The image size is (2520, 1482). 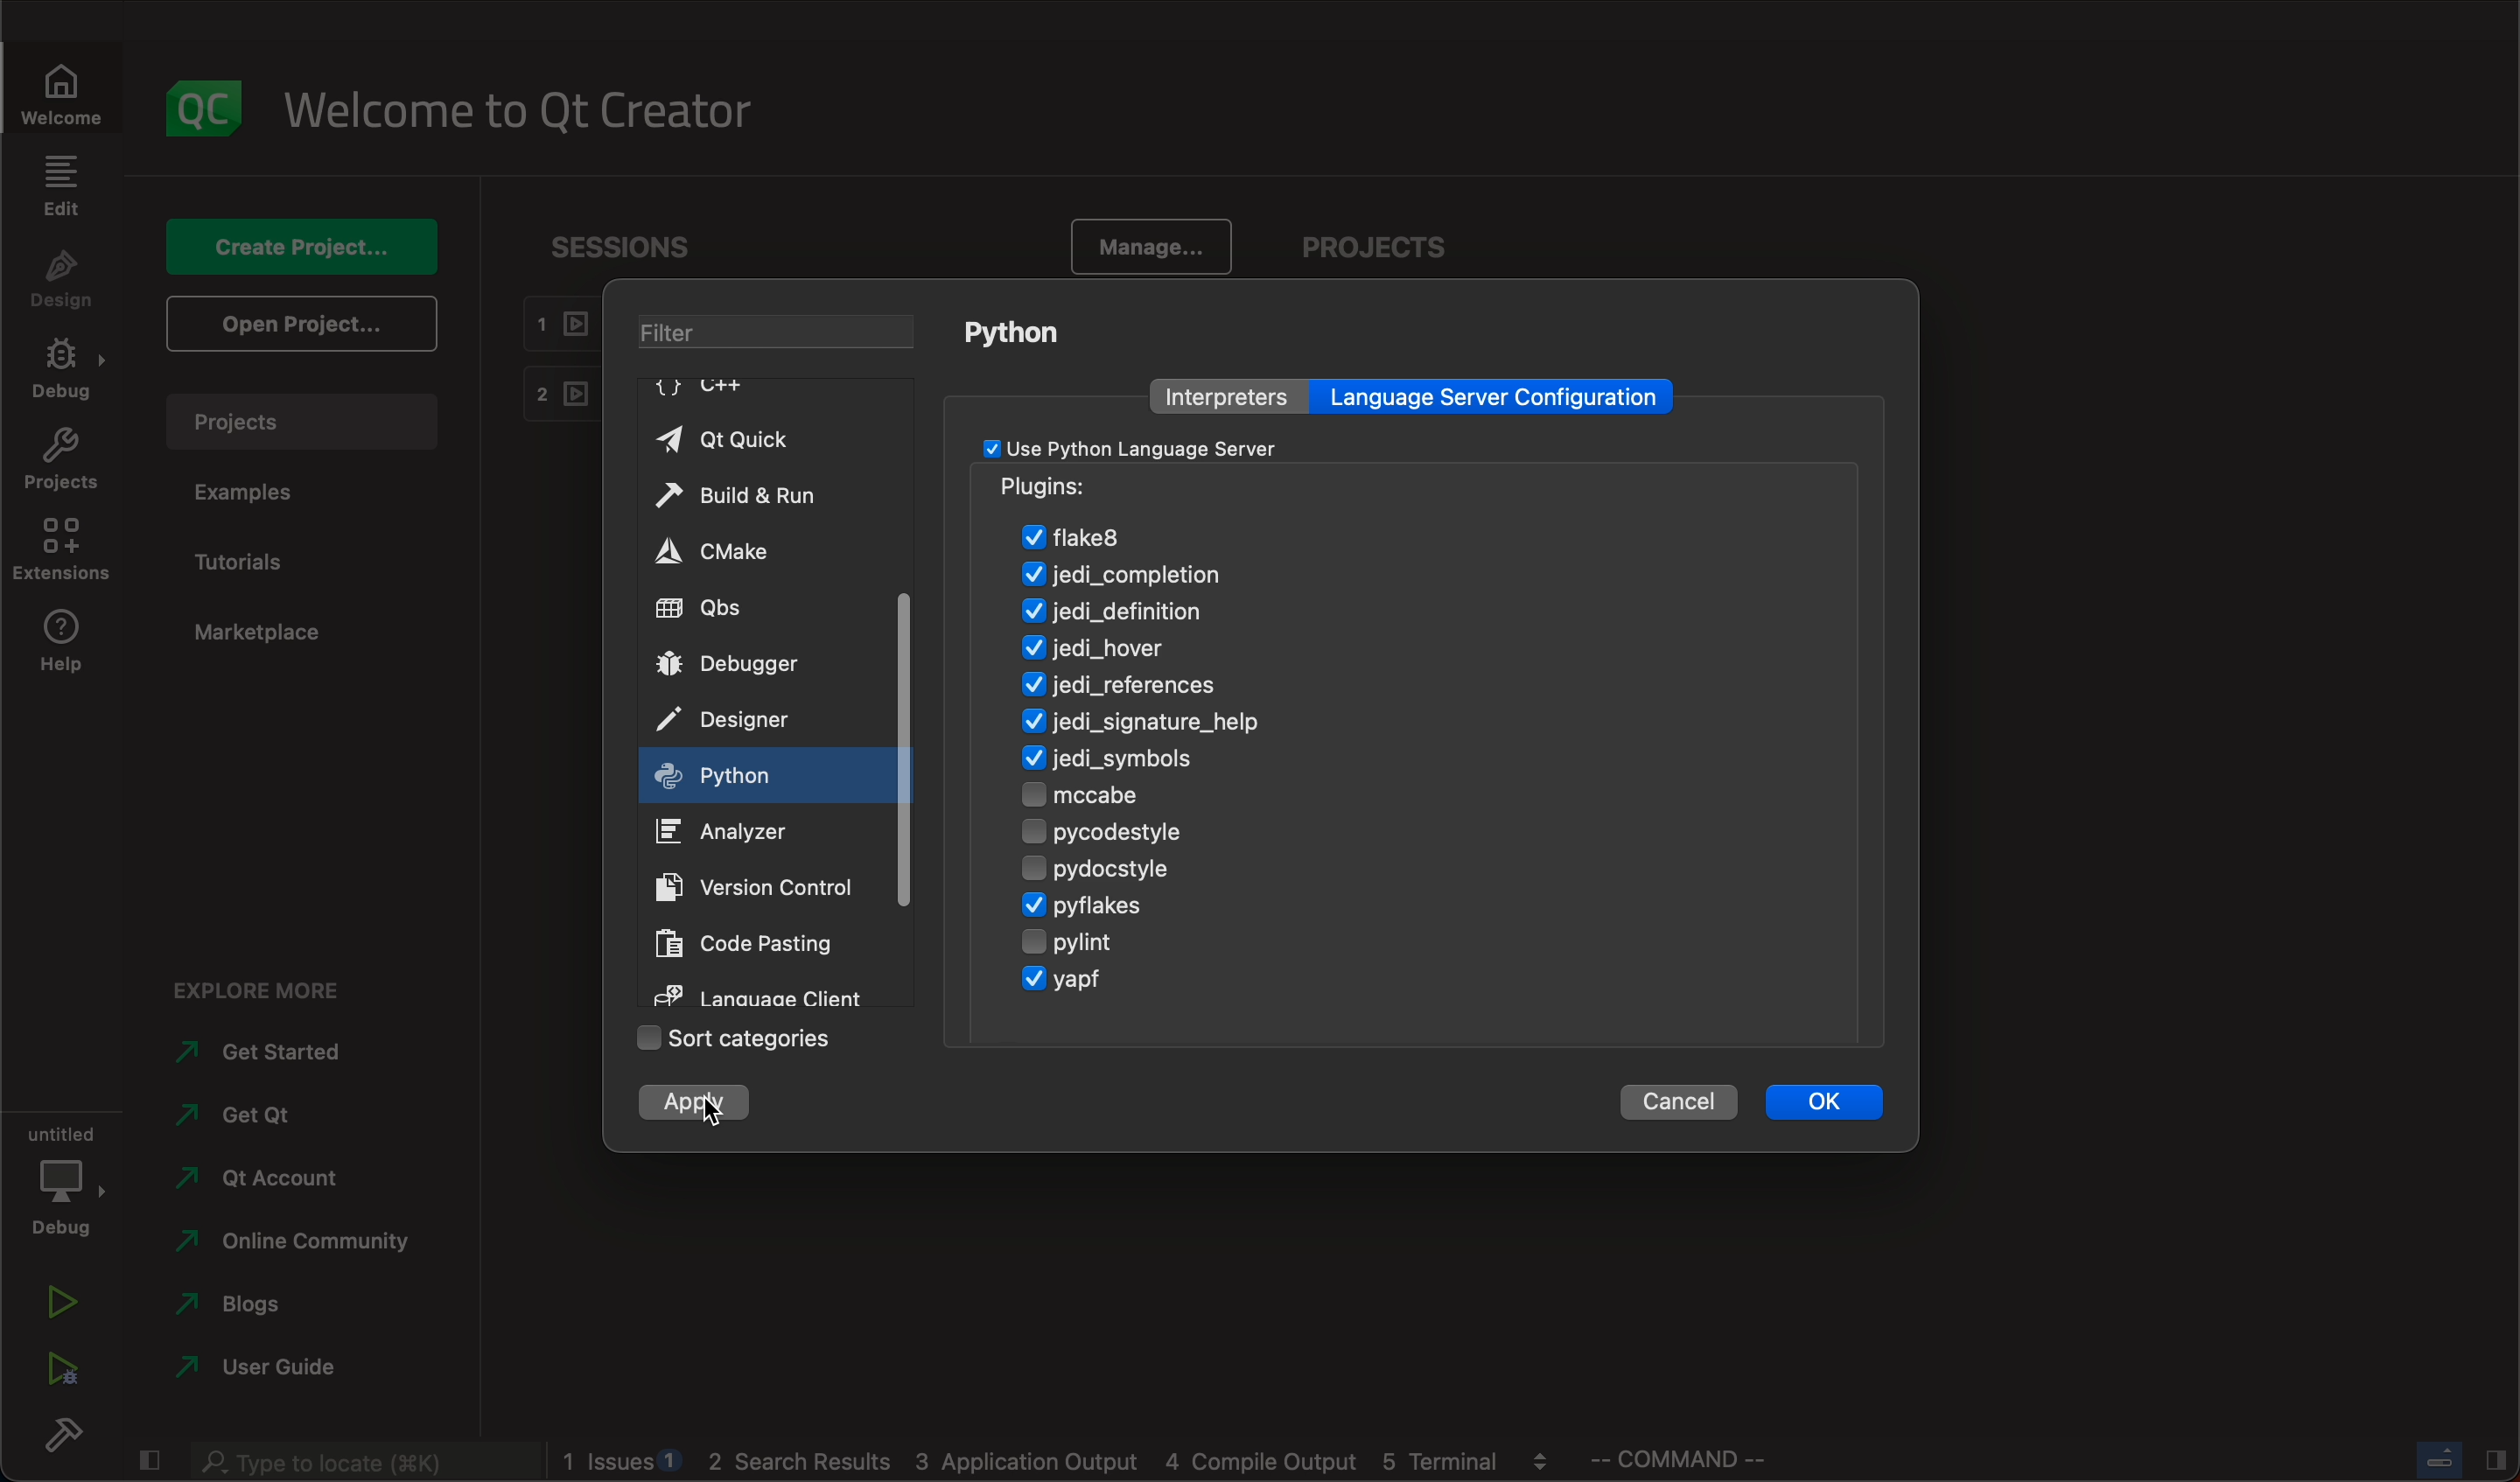 I want to click on blogs, so click(x=249, y=1302).